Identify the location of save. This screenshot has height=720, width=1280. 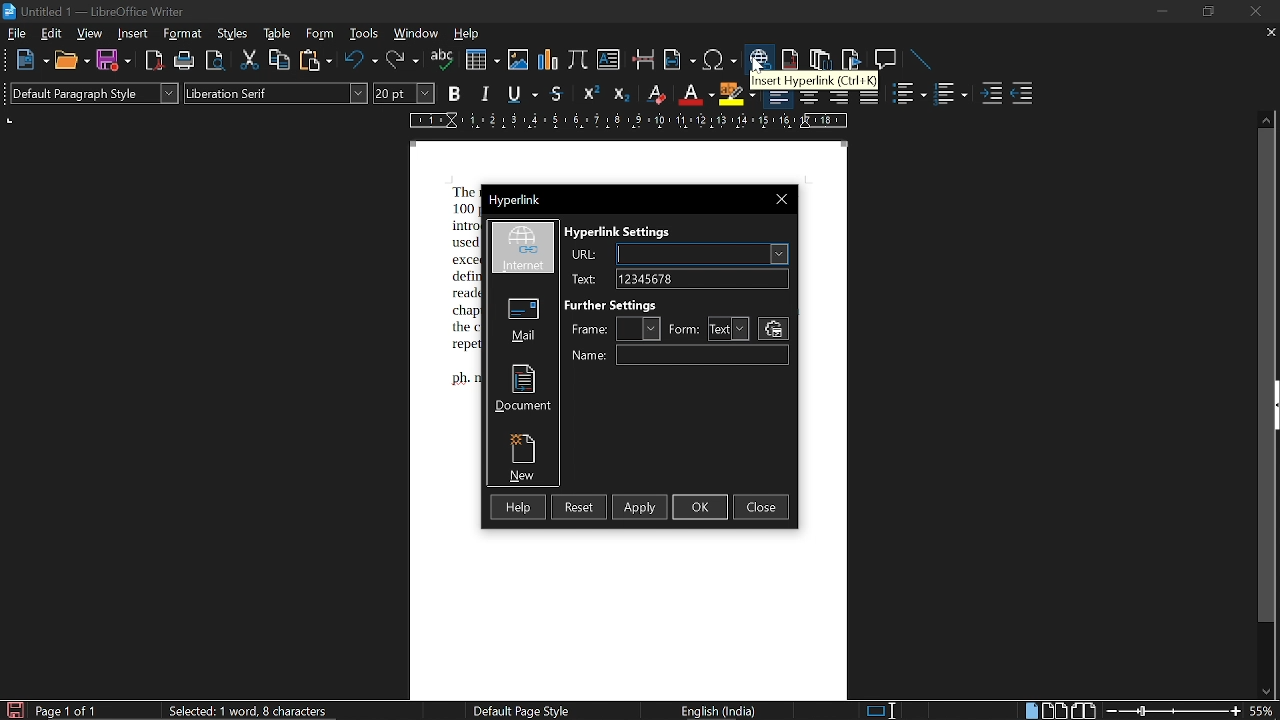
(113, 60).